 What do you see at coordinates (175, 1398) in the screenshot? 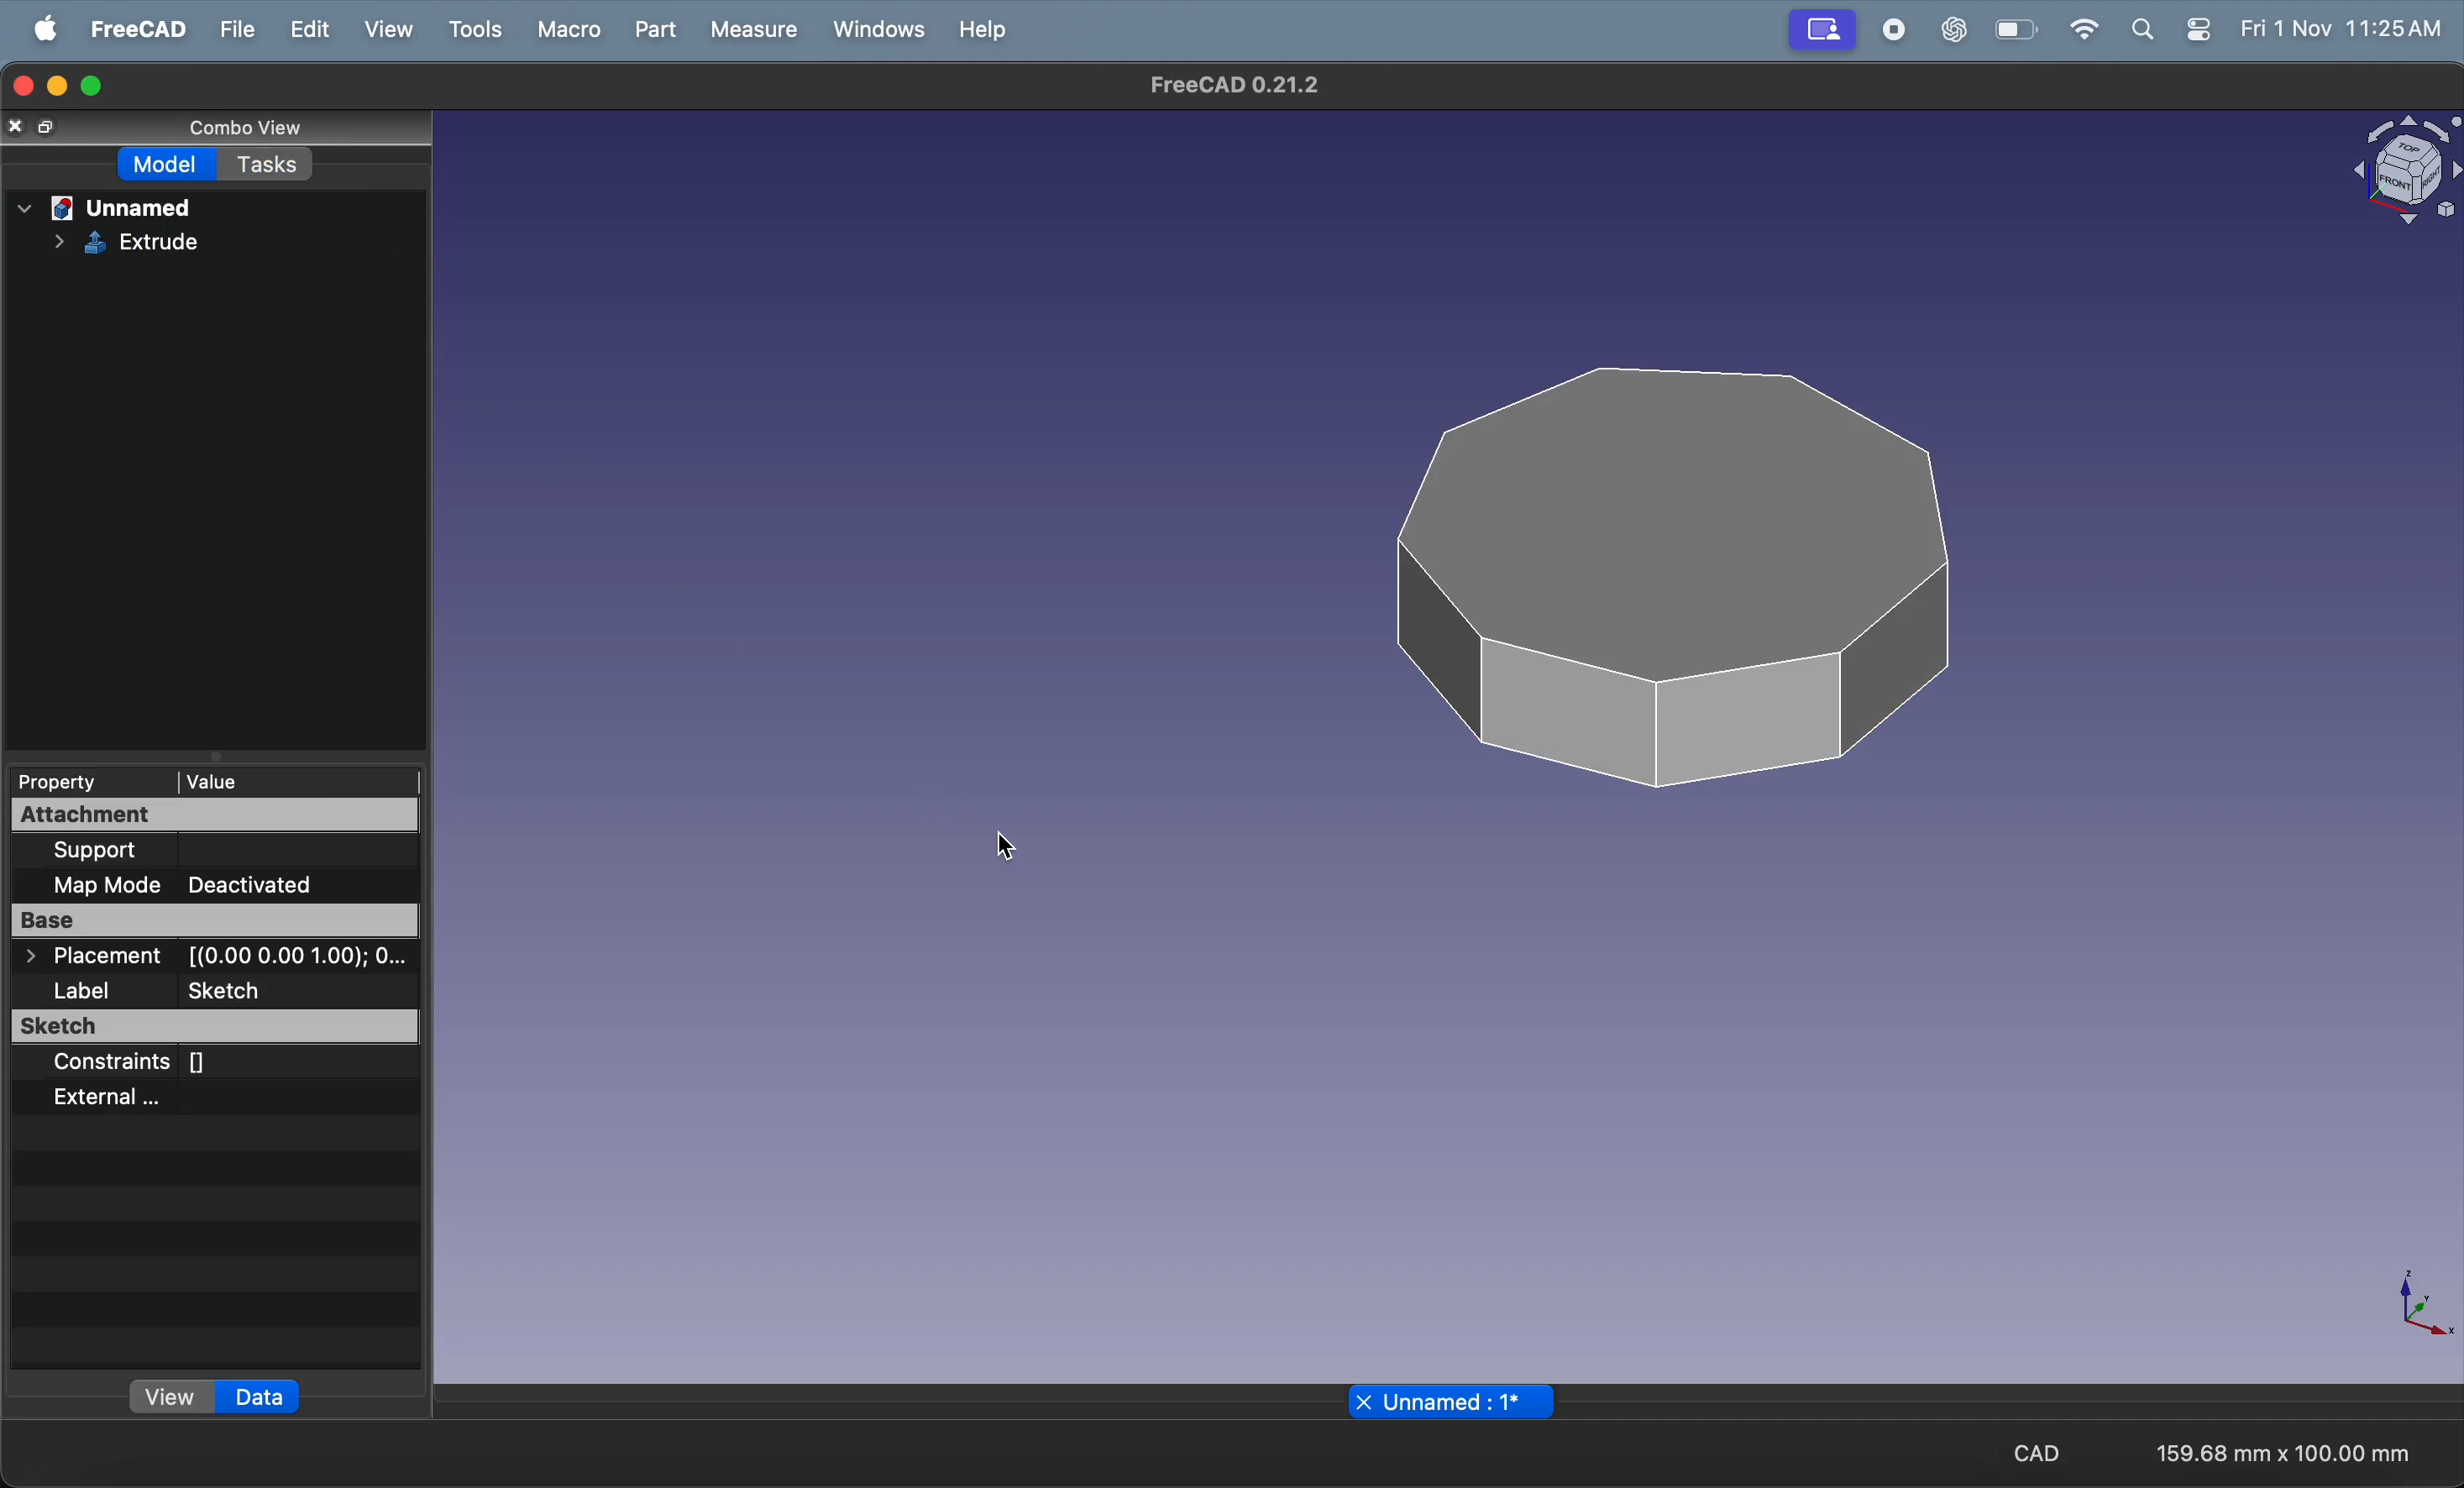
I see `view` at bounding box center [175, 1398].